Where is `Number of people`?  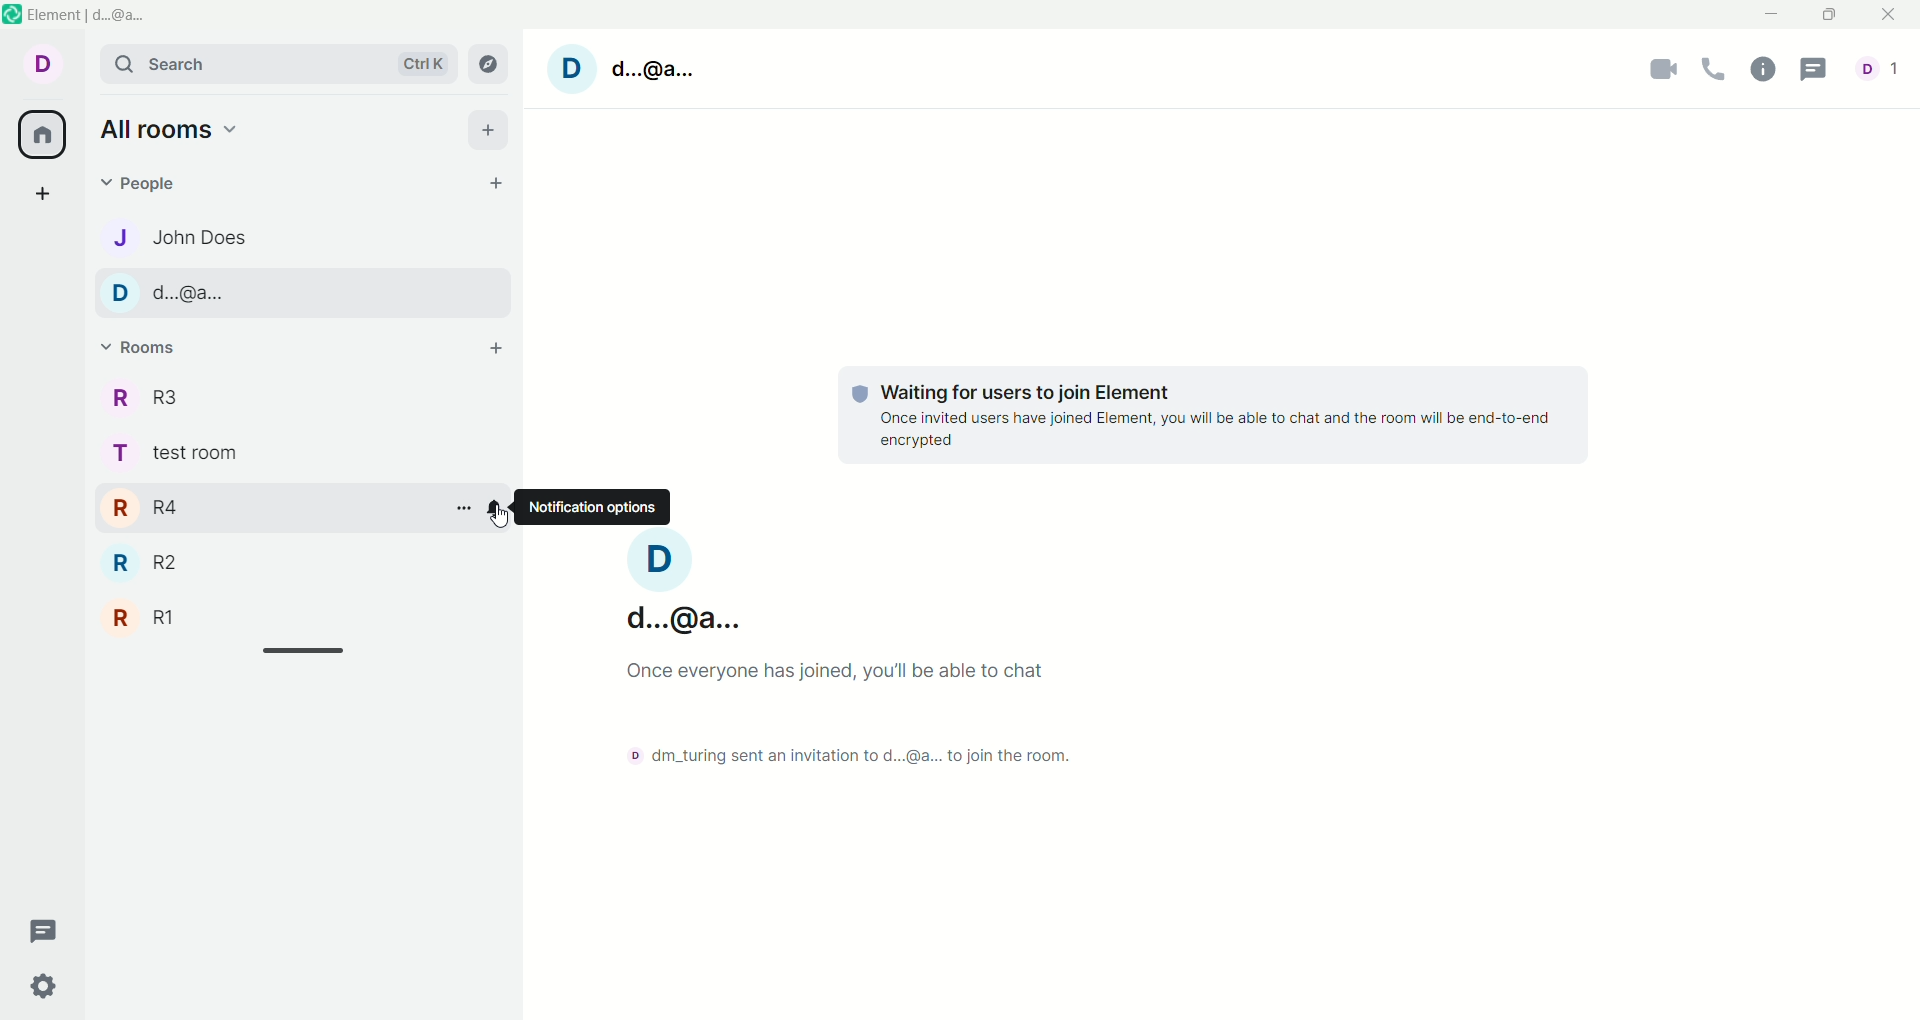 Number of people is located at coordinates (1885, 68).